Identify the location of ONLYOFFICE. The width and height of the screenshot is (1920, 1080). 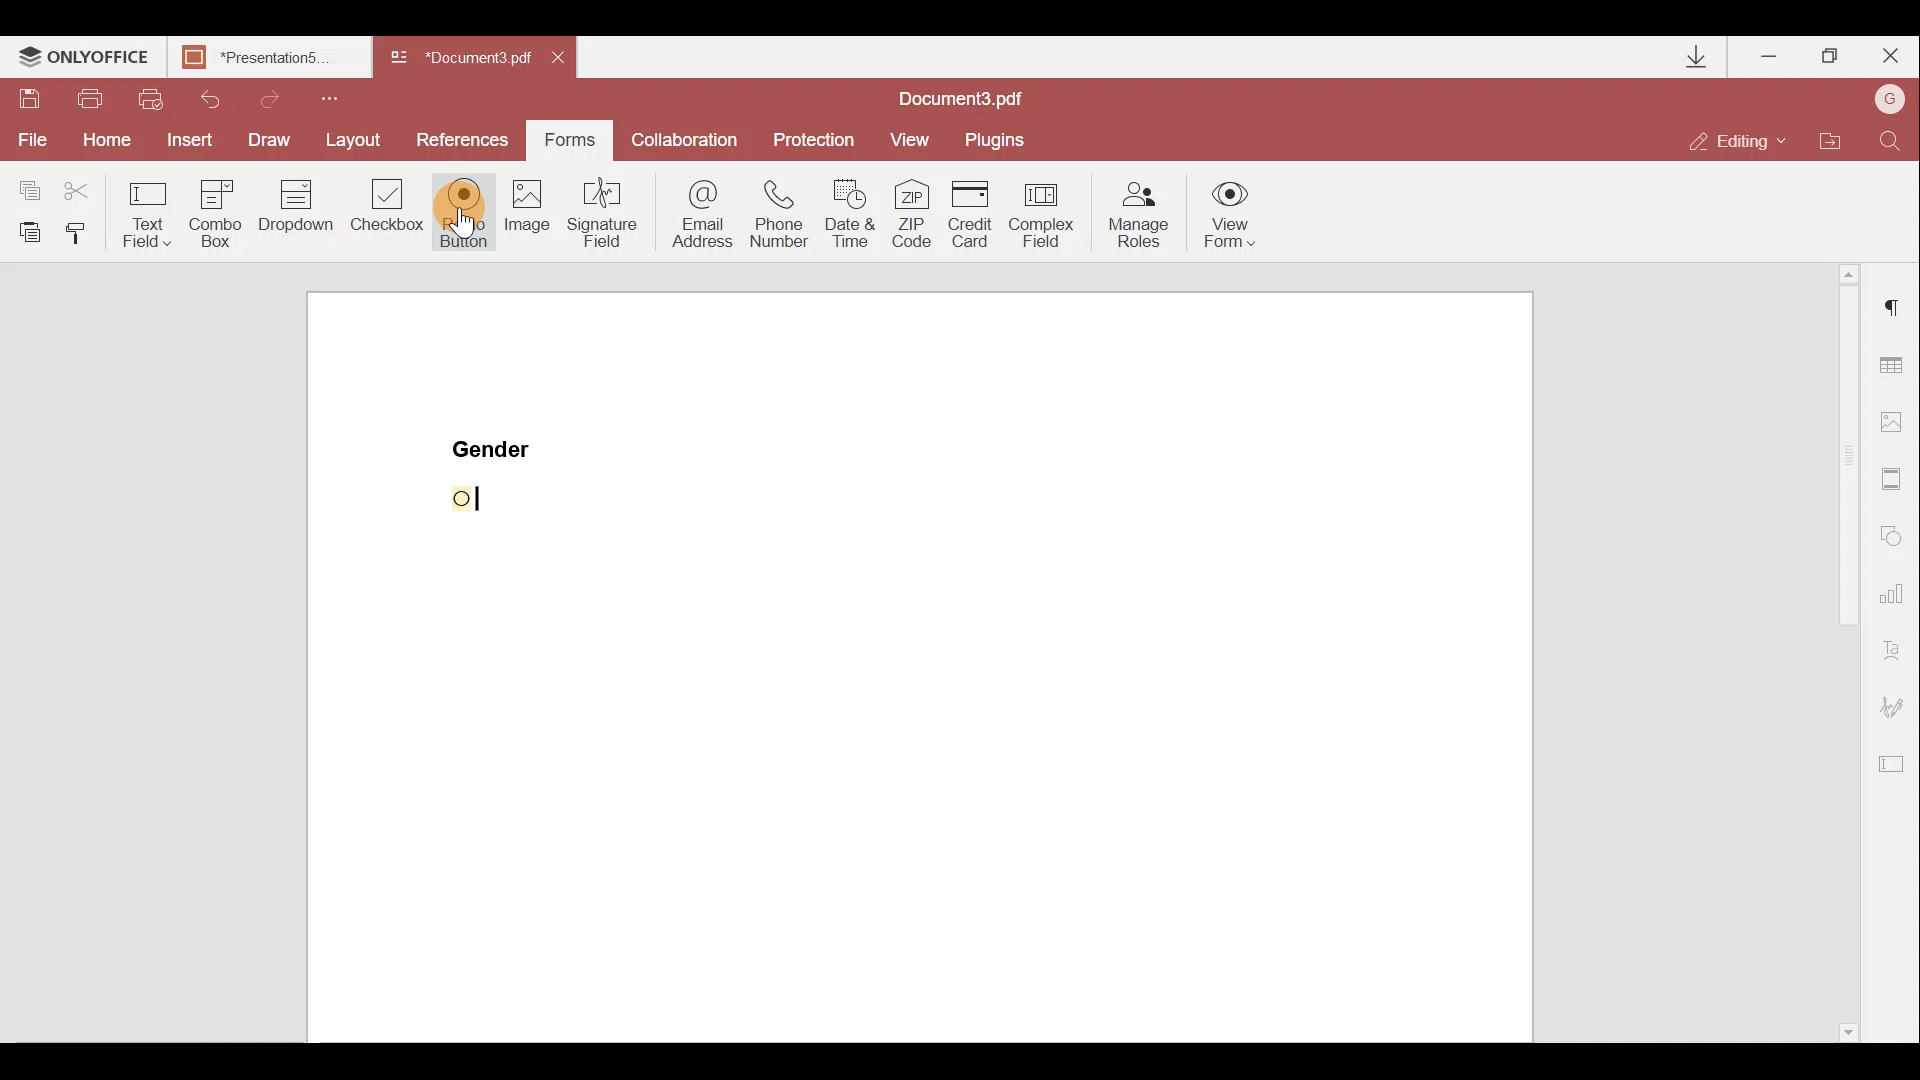
(83, 59).